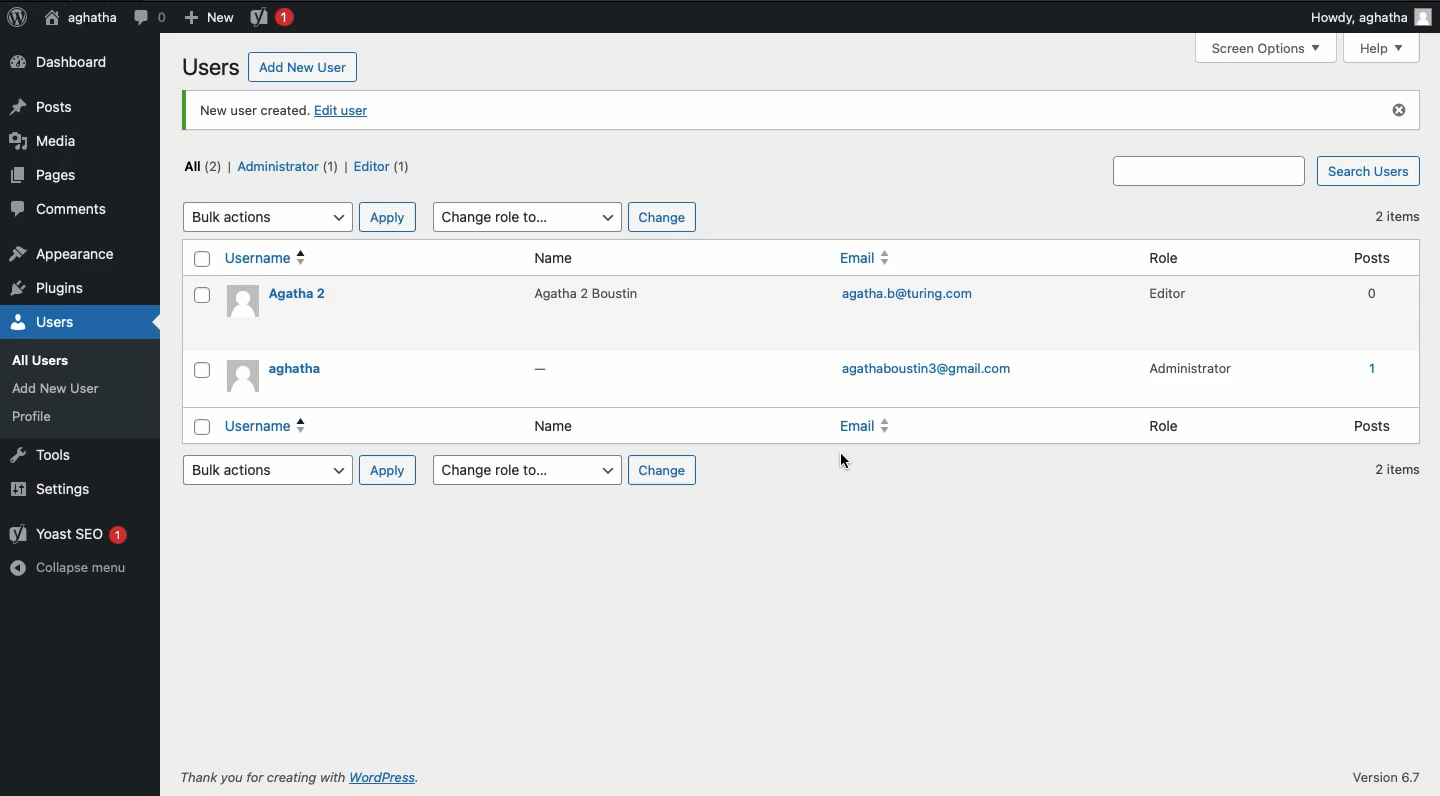  I want to click on All (2), so click(203, 165).